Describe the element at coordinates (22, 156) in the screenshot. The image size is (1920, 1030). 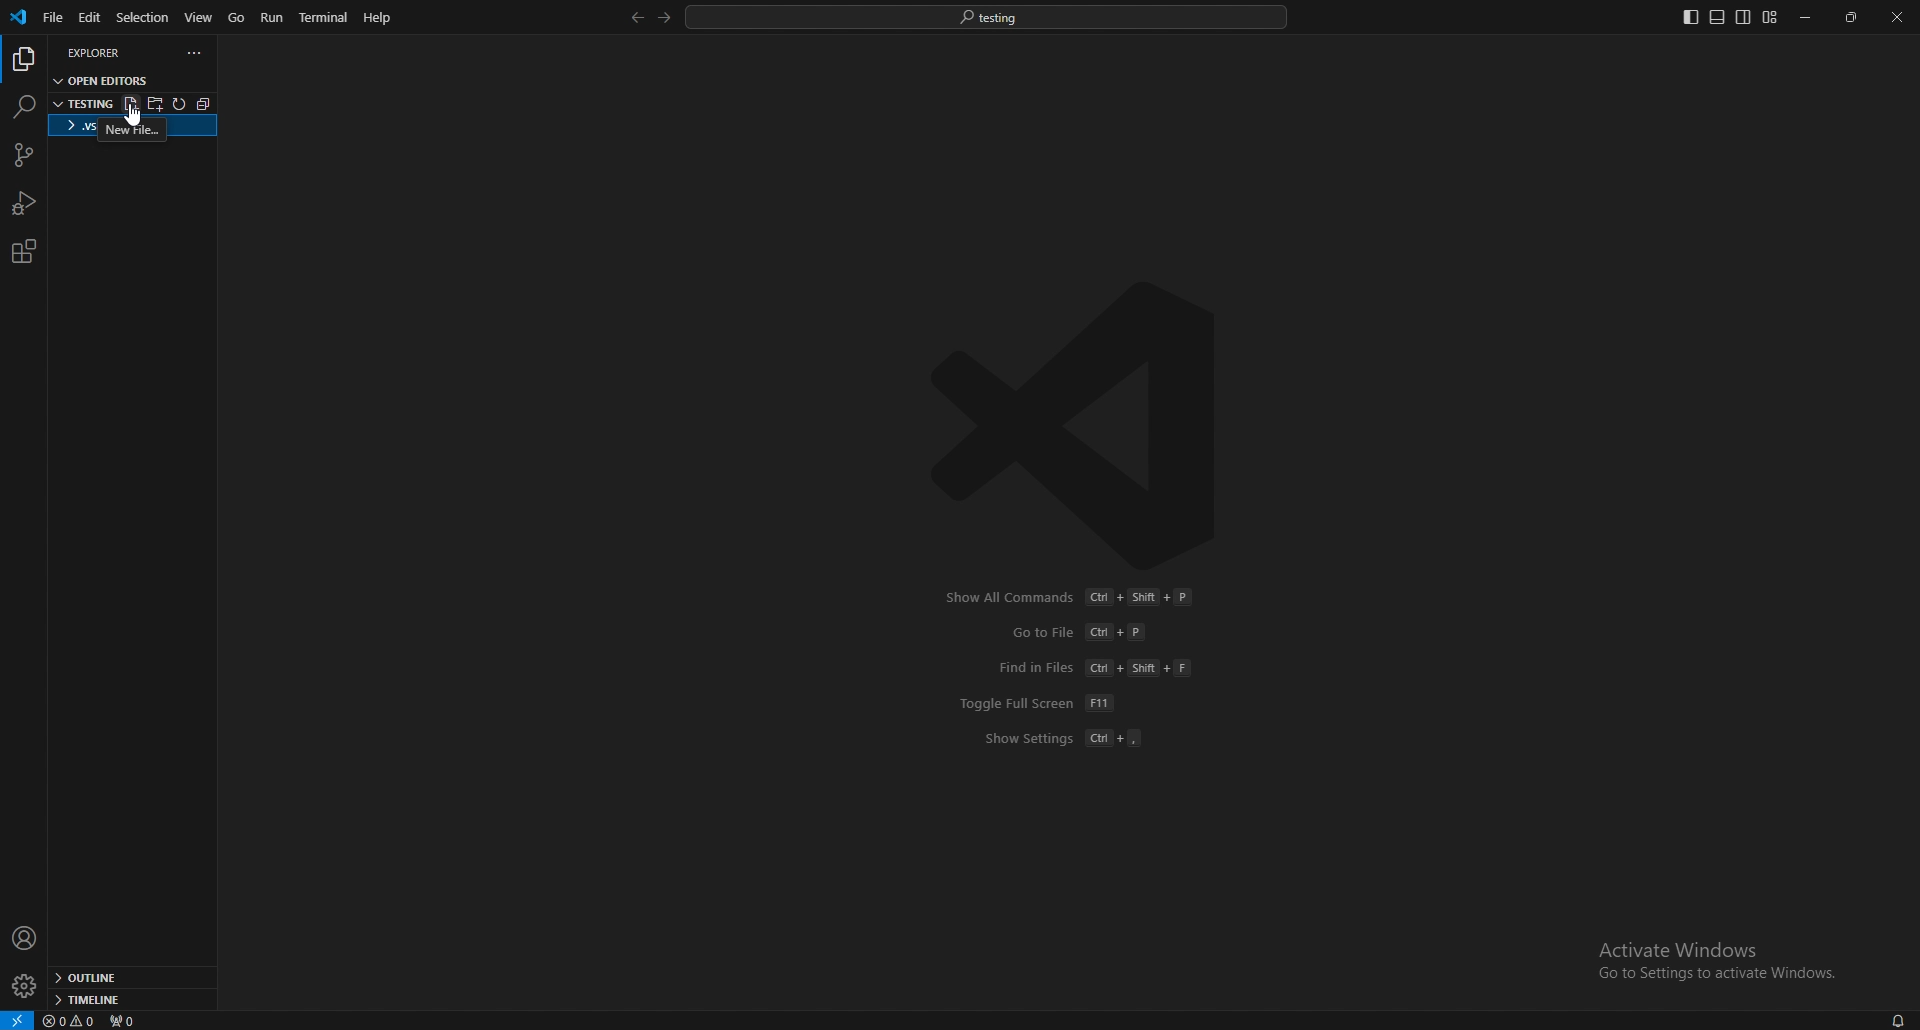
I see `source code` at that location.